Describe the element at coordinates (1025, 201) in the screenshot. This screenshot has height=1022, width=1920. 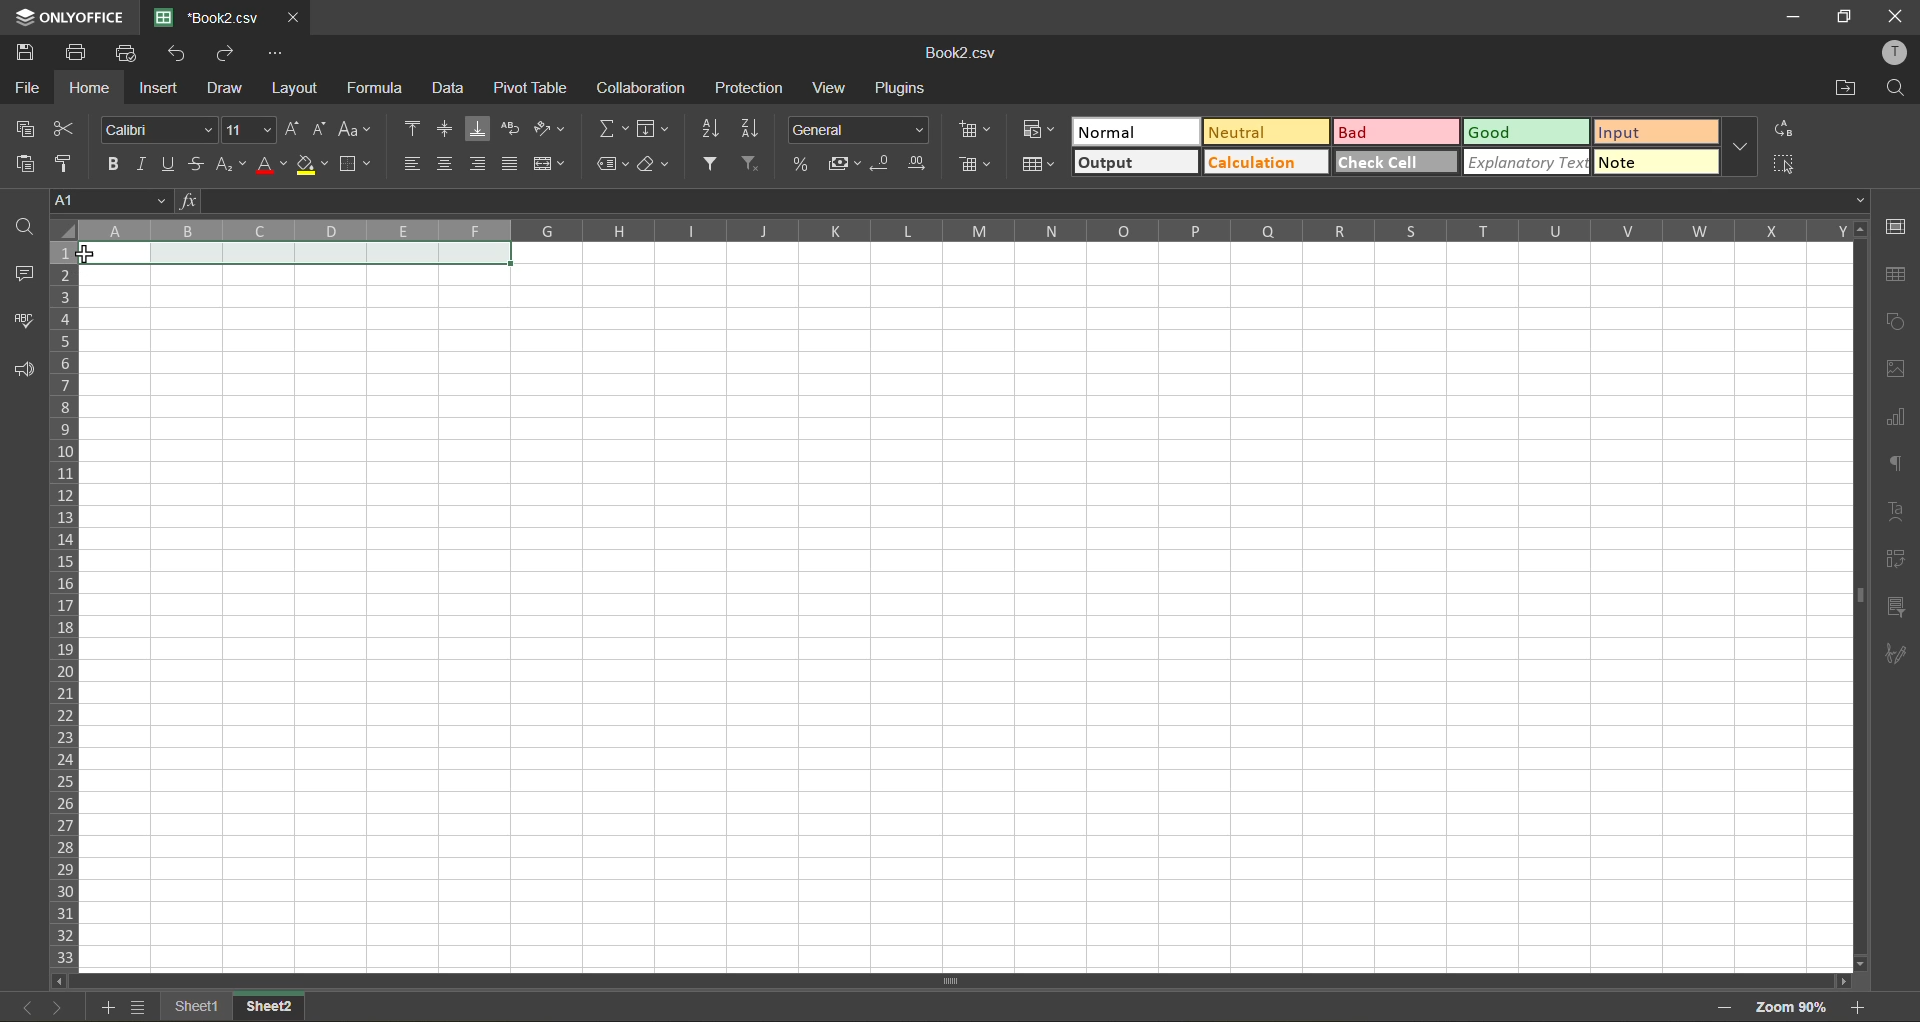
I see `formula bar` at that location.